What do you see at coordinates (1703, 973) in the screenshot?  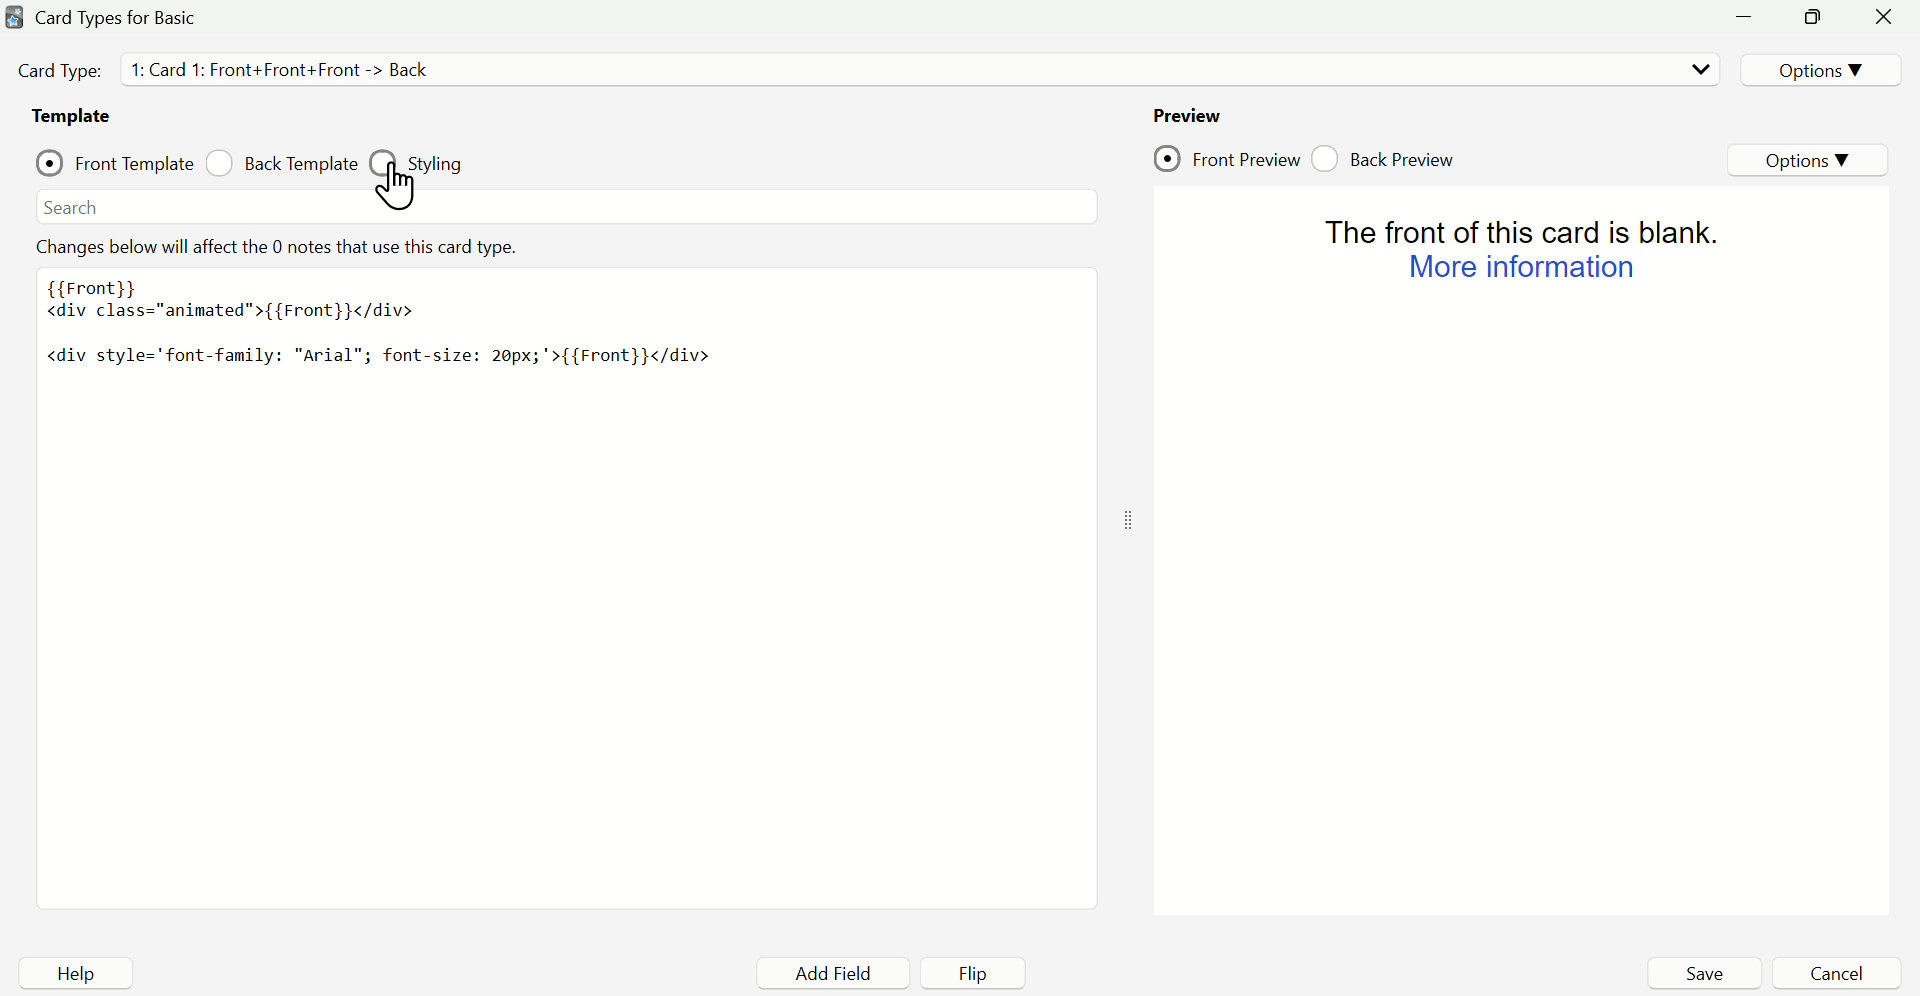 I see `Save` at bounding box center [1703, 973].